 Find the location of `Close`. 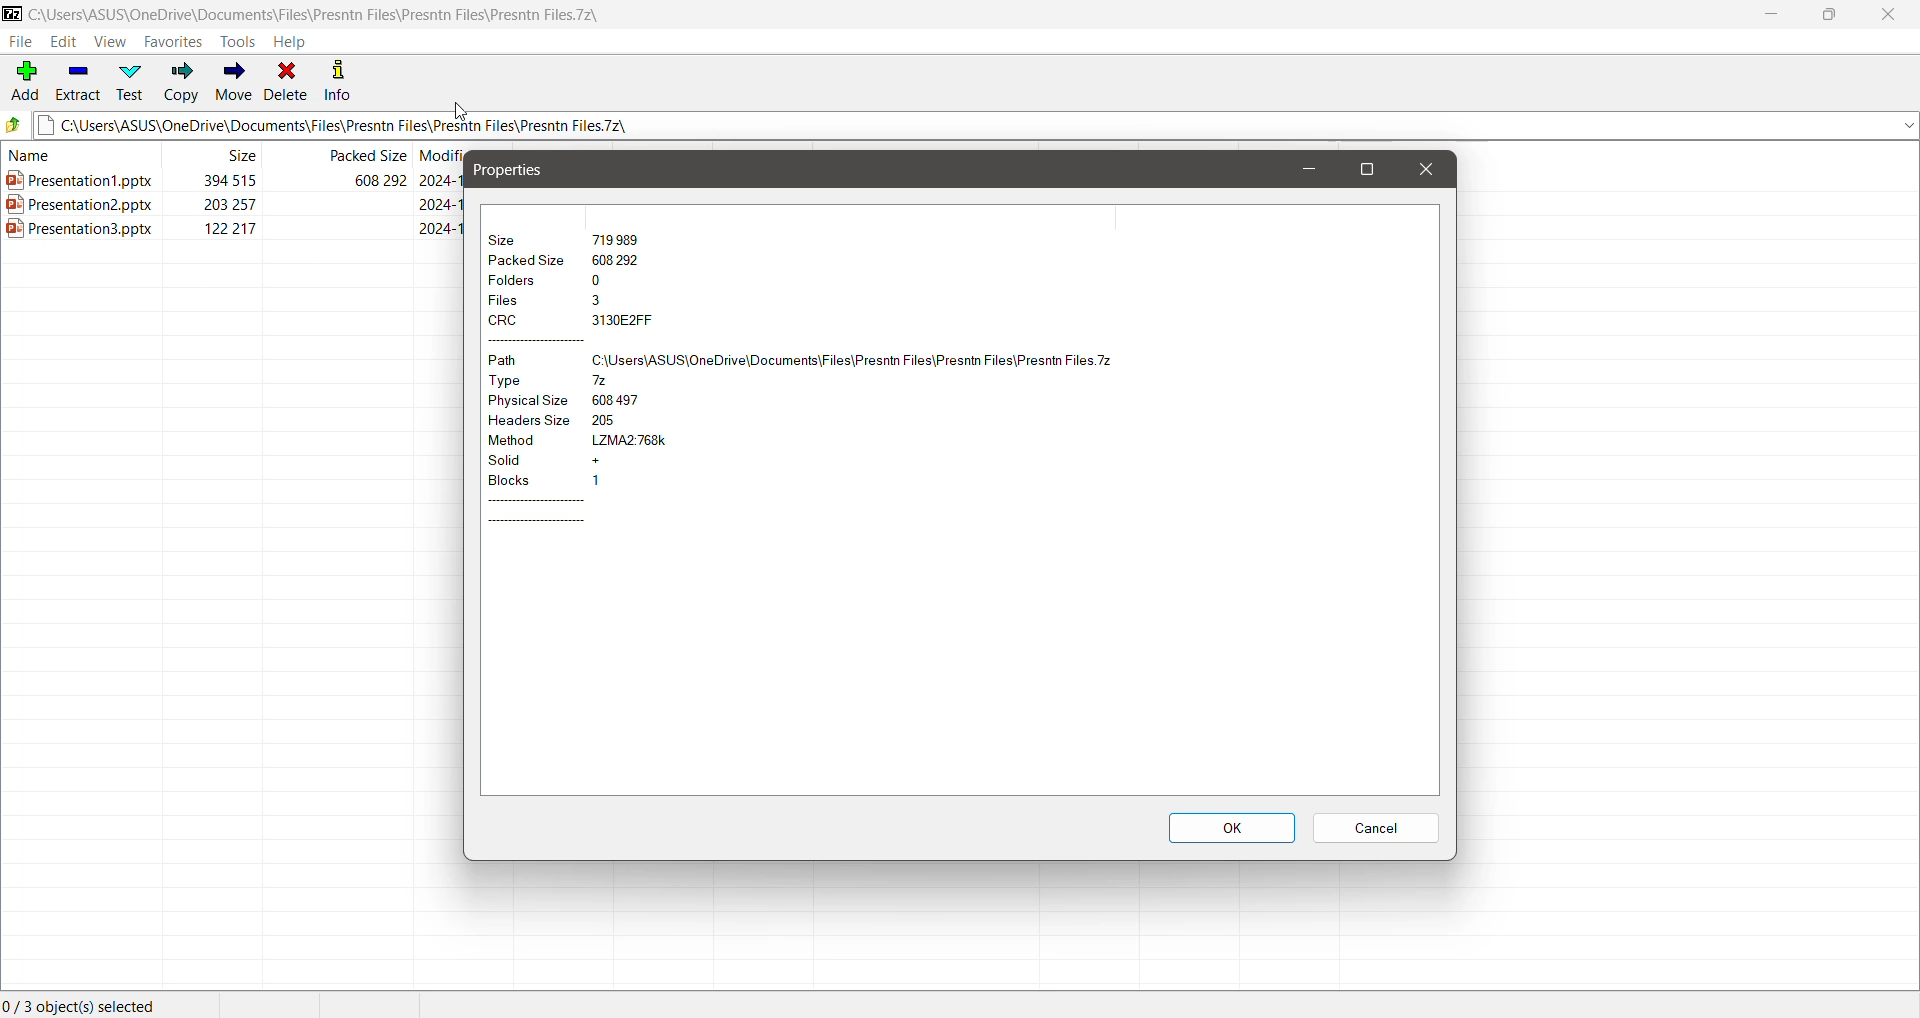

Close is located at coordinates (1424, 169).